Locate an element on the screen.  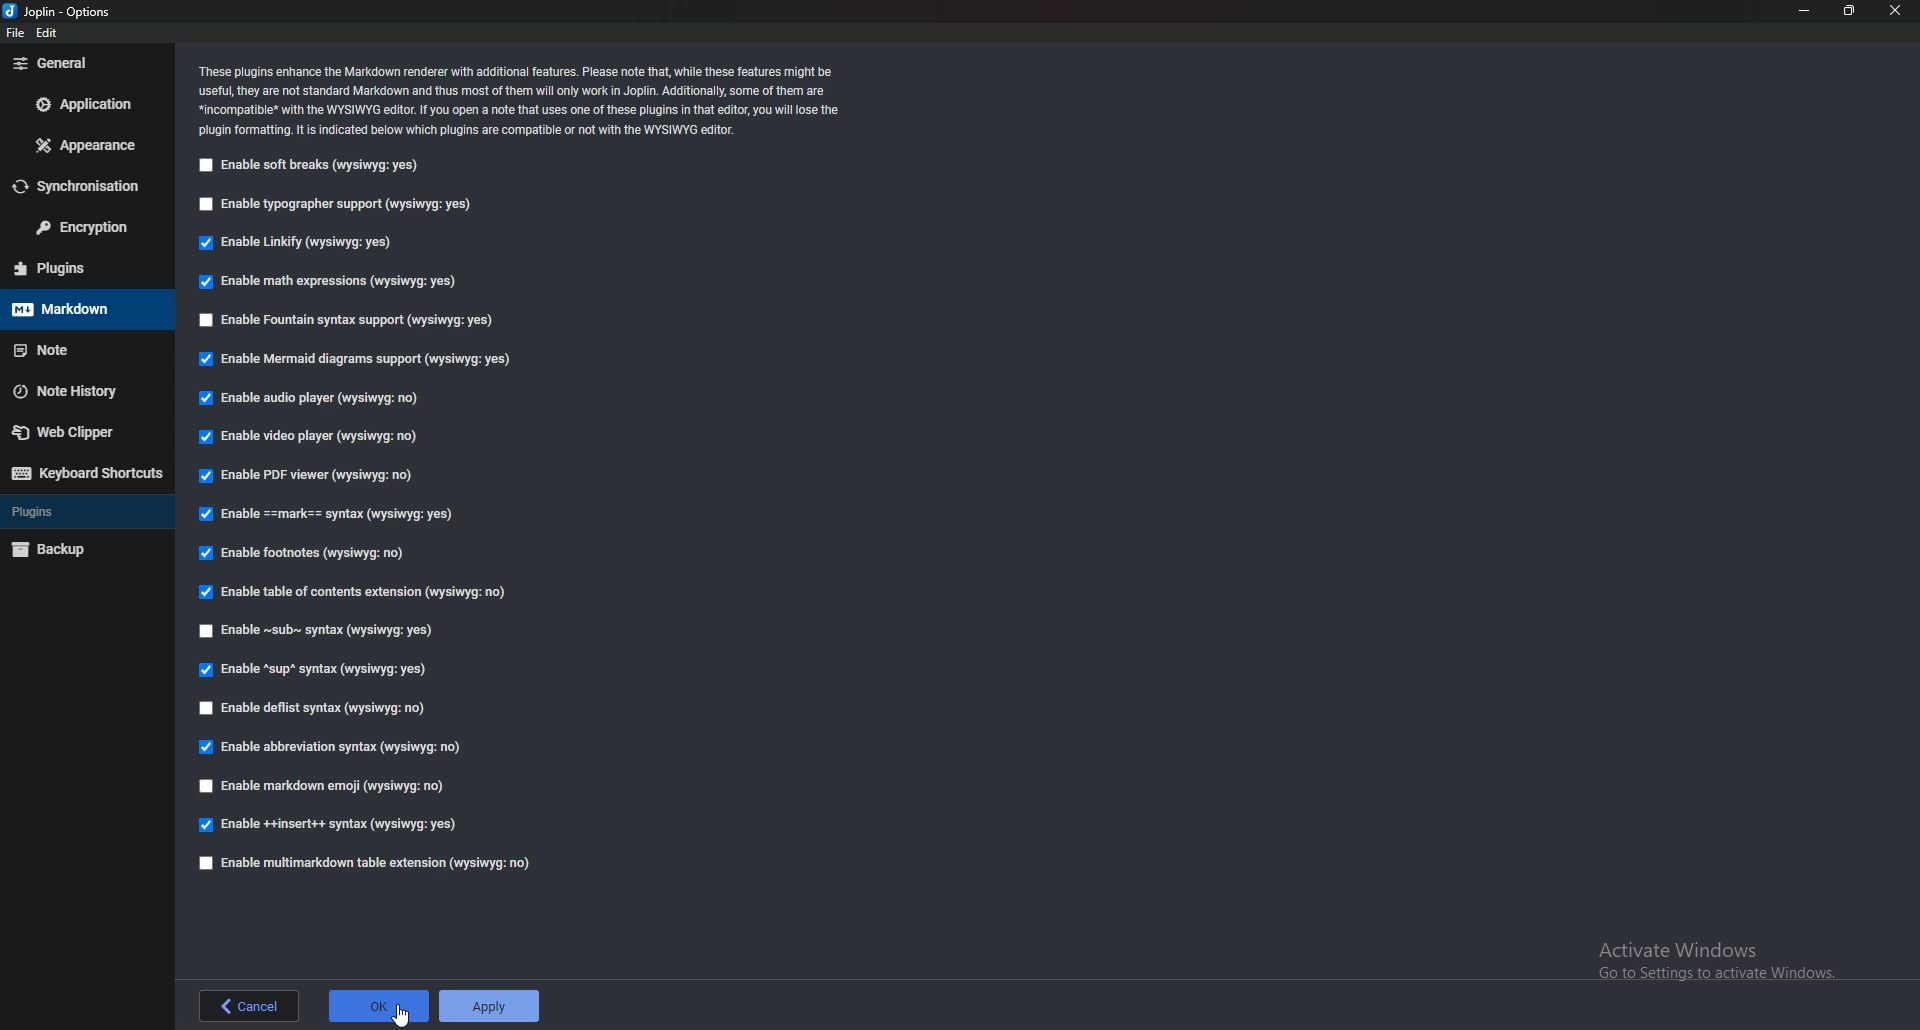
markdown is located at coordinates (87, 309).